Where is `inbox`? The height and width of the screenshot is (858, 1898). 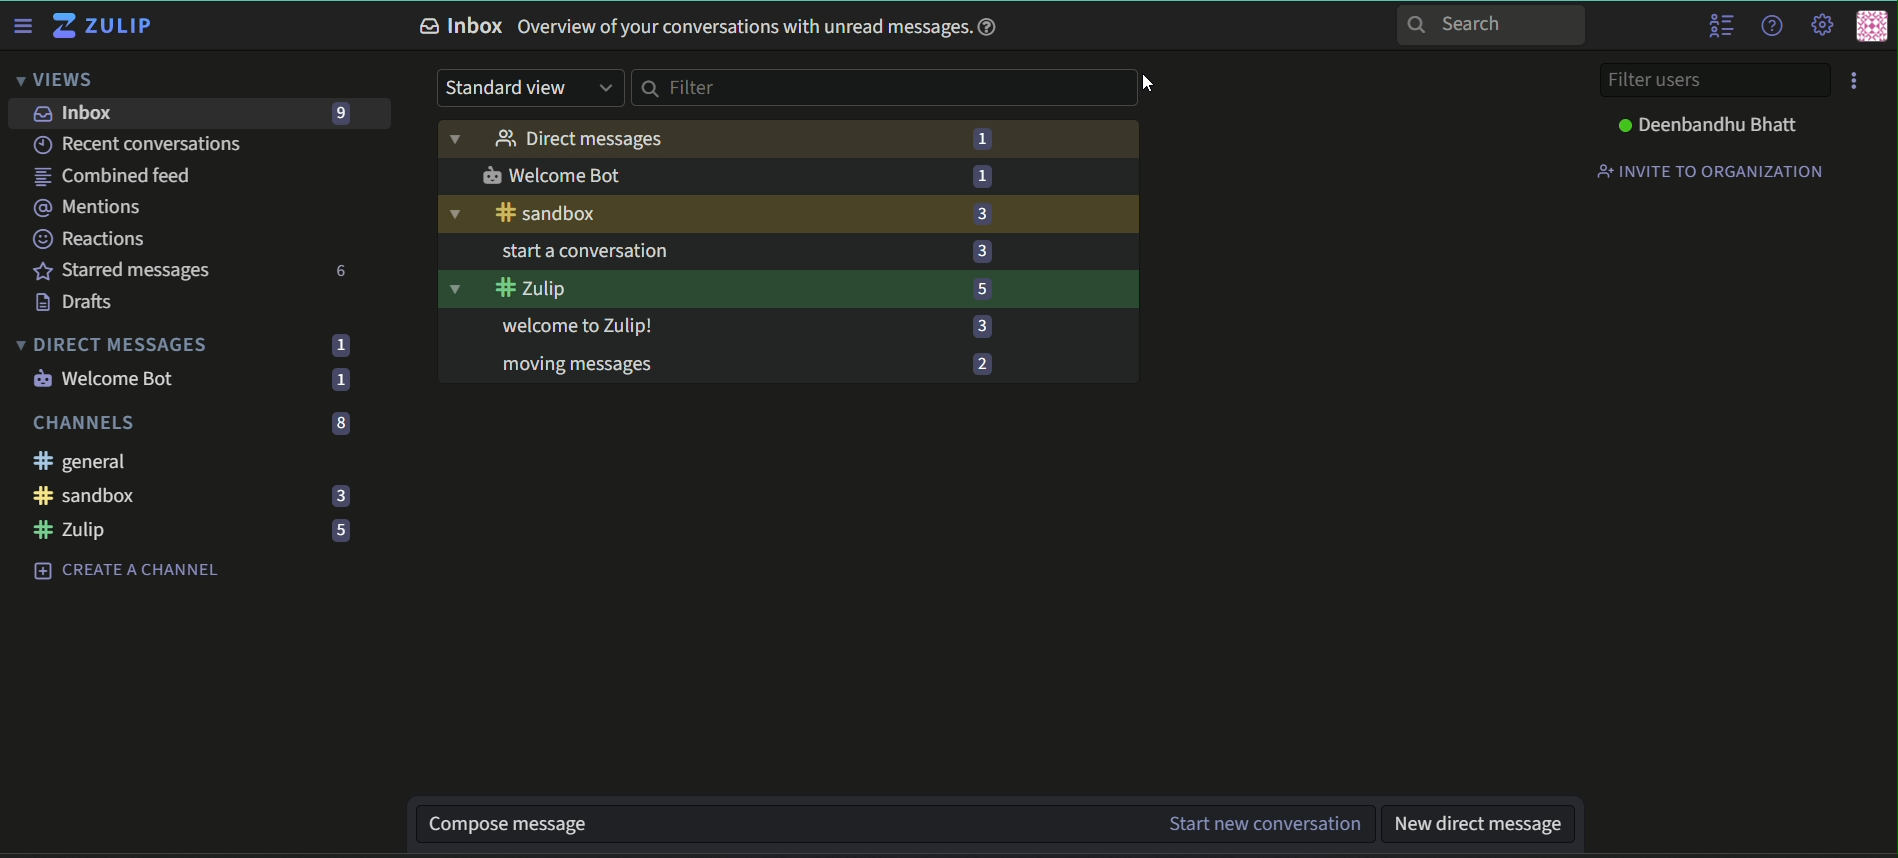 inbox is located at coordinates (77, 115).